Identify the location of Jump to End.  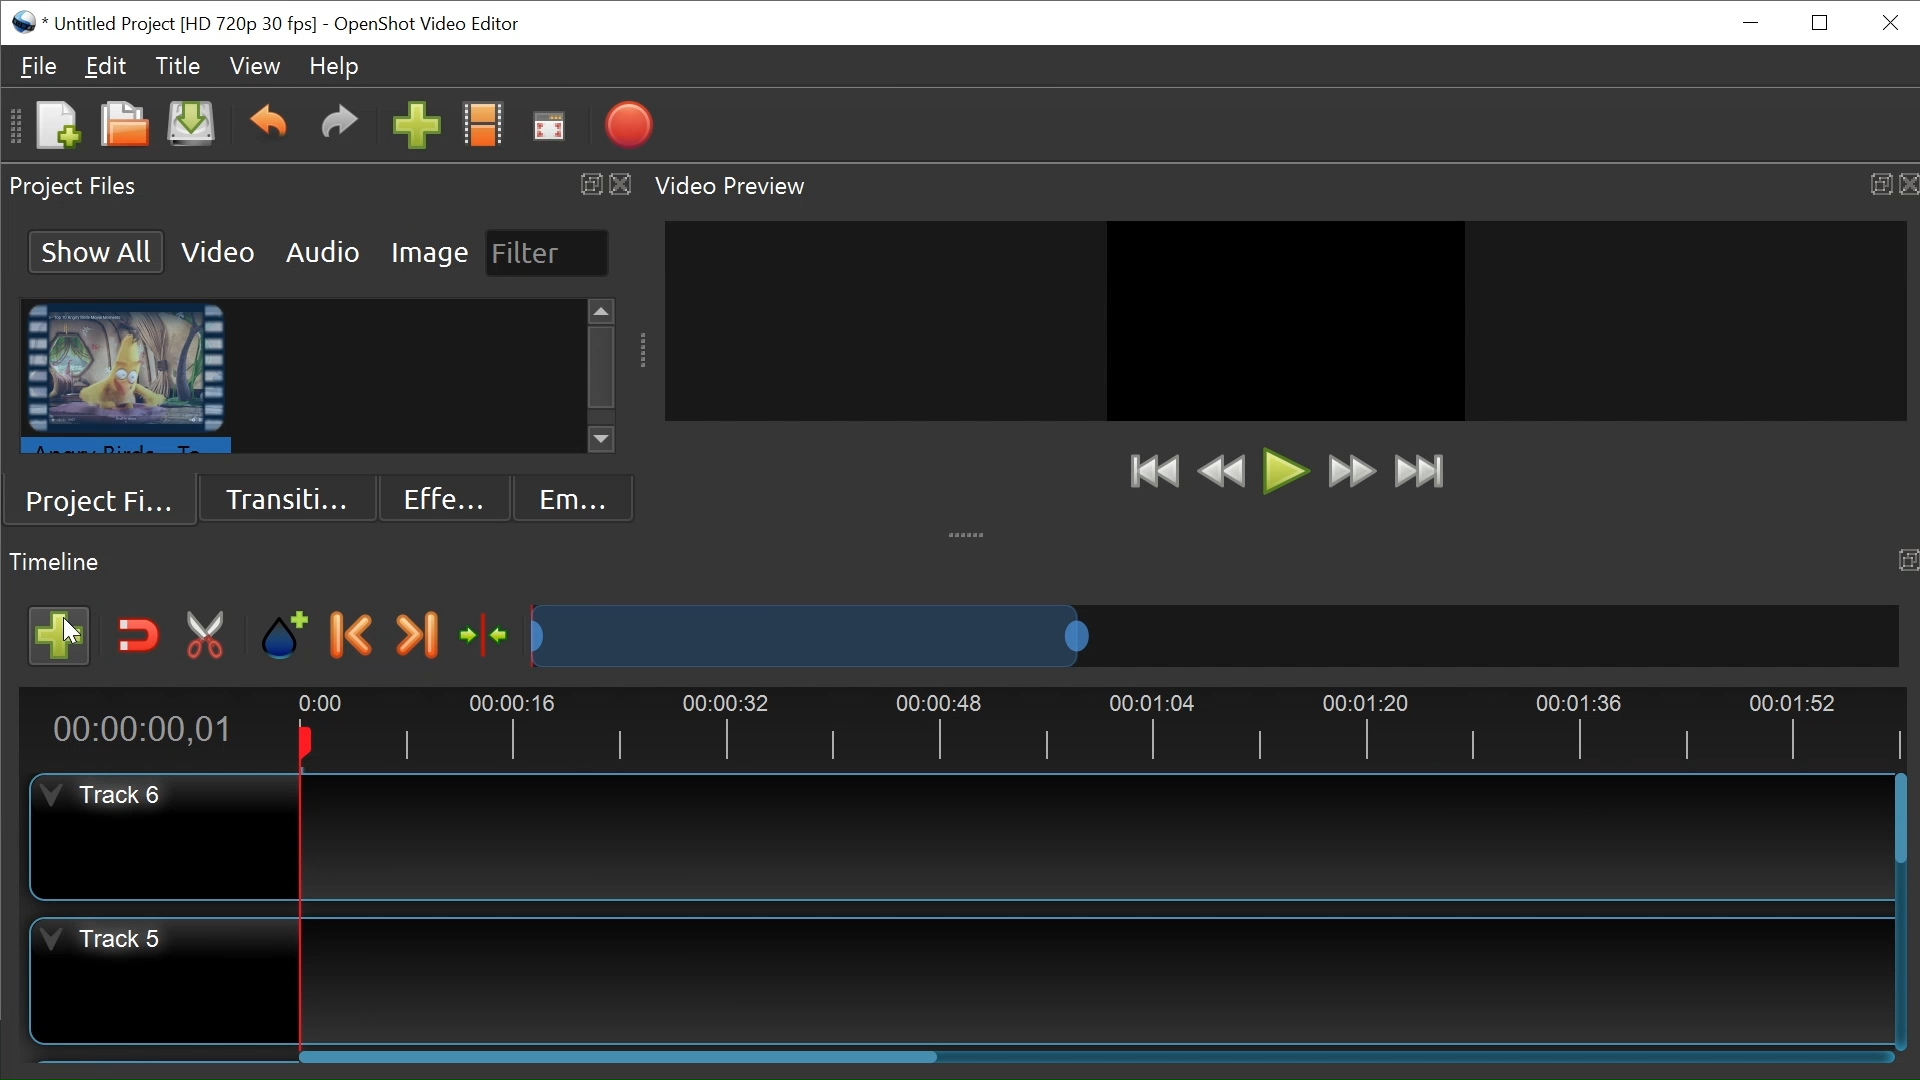
(1426, 474).